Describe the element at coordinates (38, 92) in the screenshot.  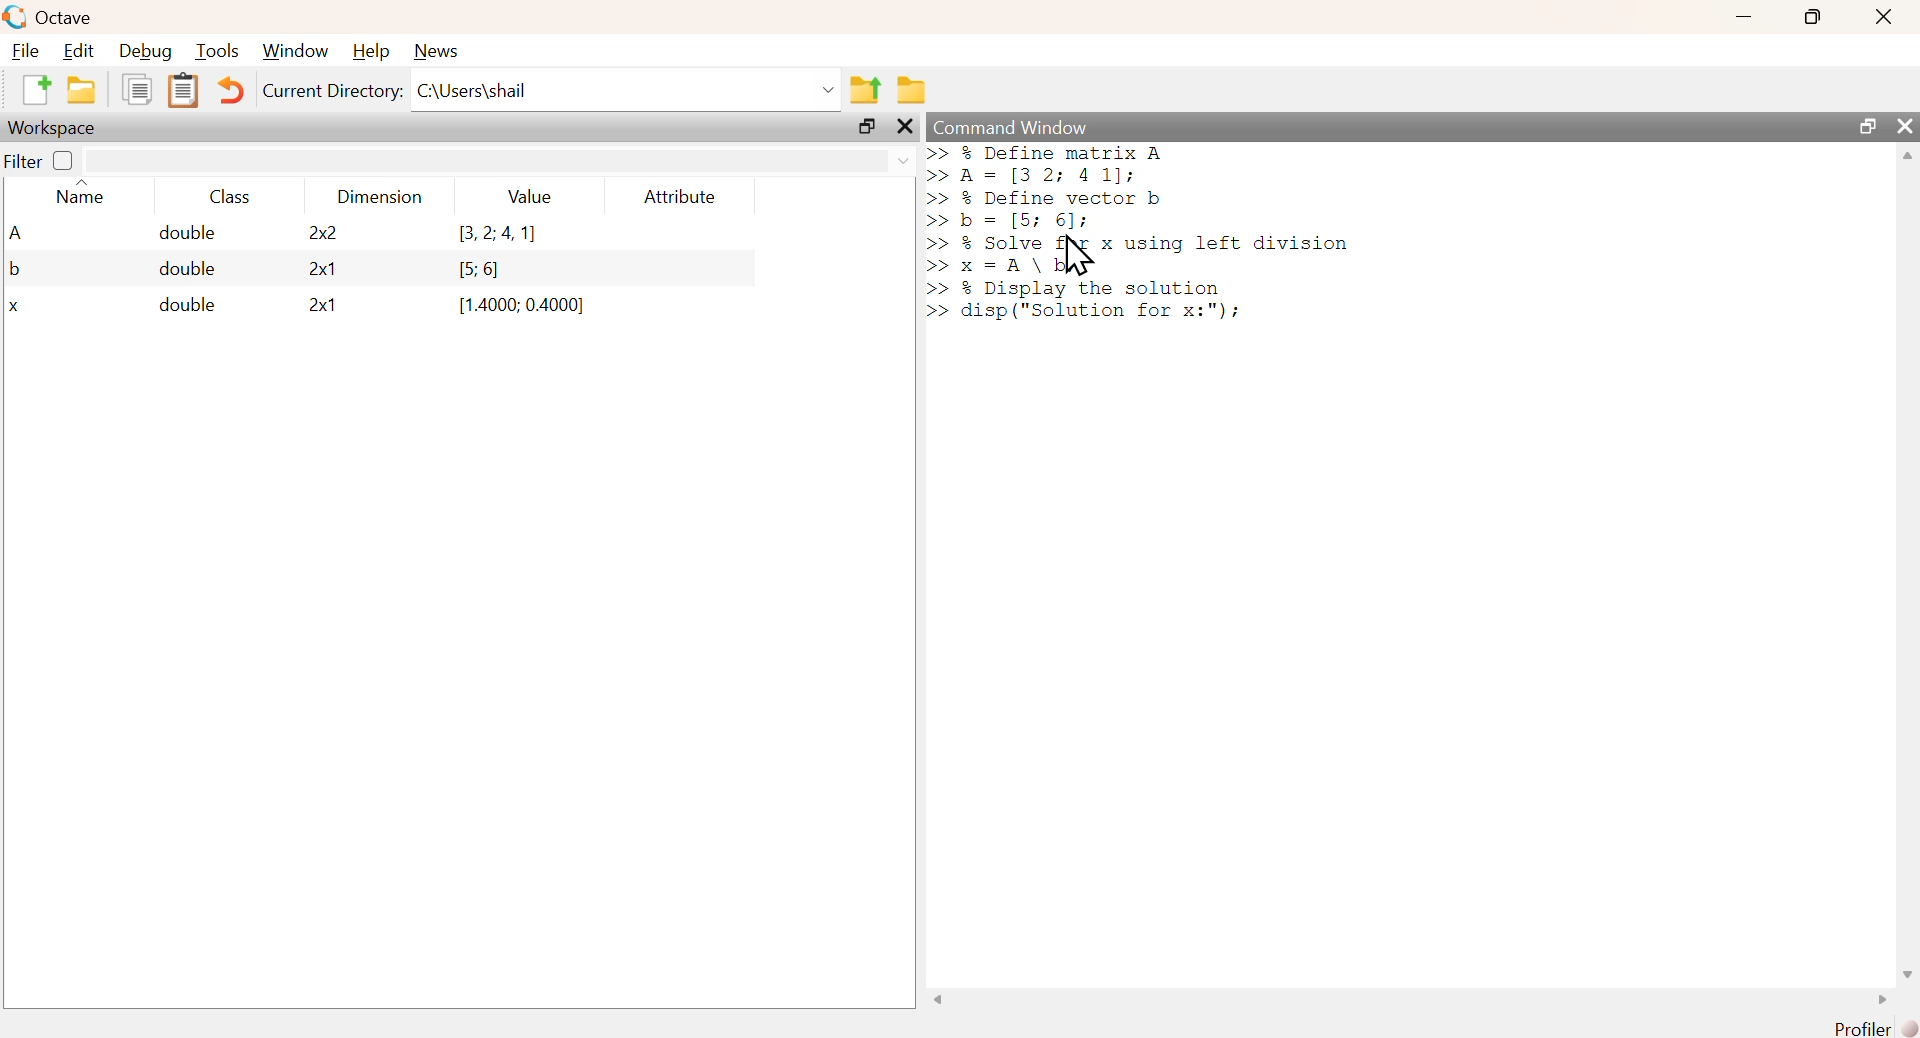
I see `new script` at that location.